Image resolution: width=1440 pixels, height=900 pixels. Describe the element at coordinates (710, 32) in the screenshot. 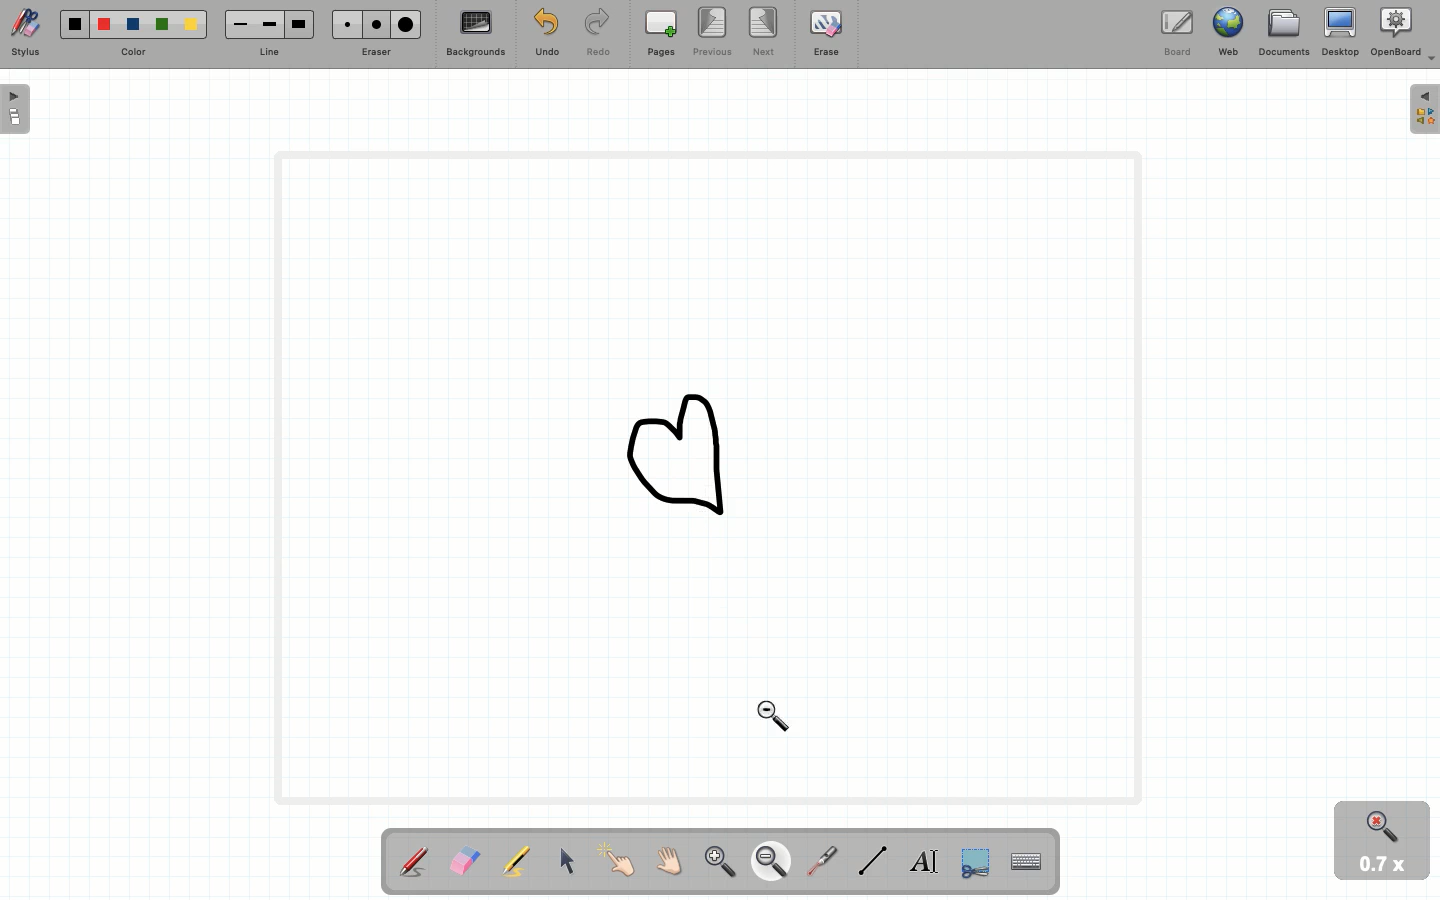

I see `Previous` at that location.